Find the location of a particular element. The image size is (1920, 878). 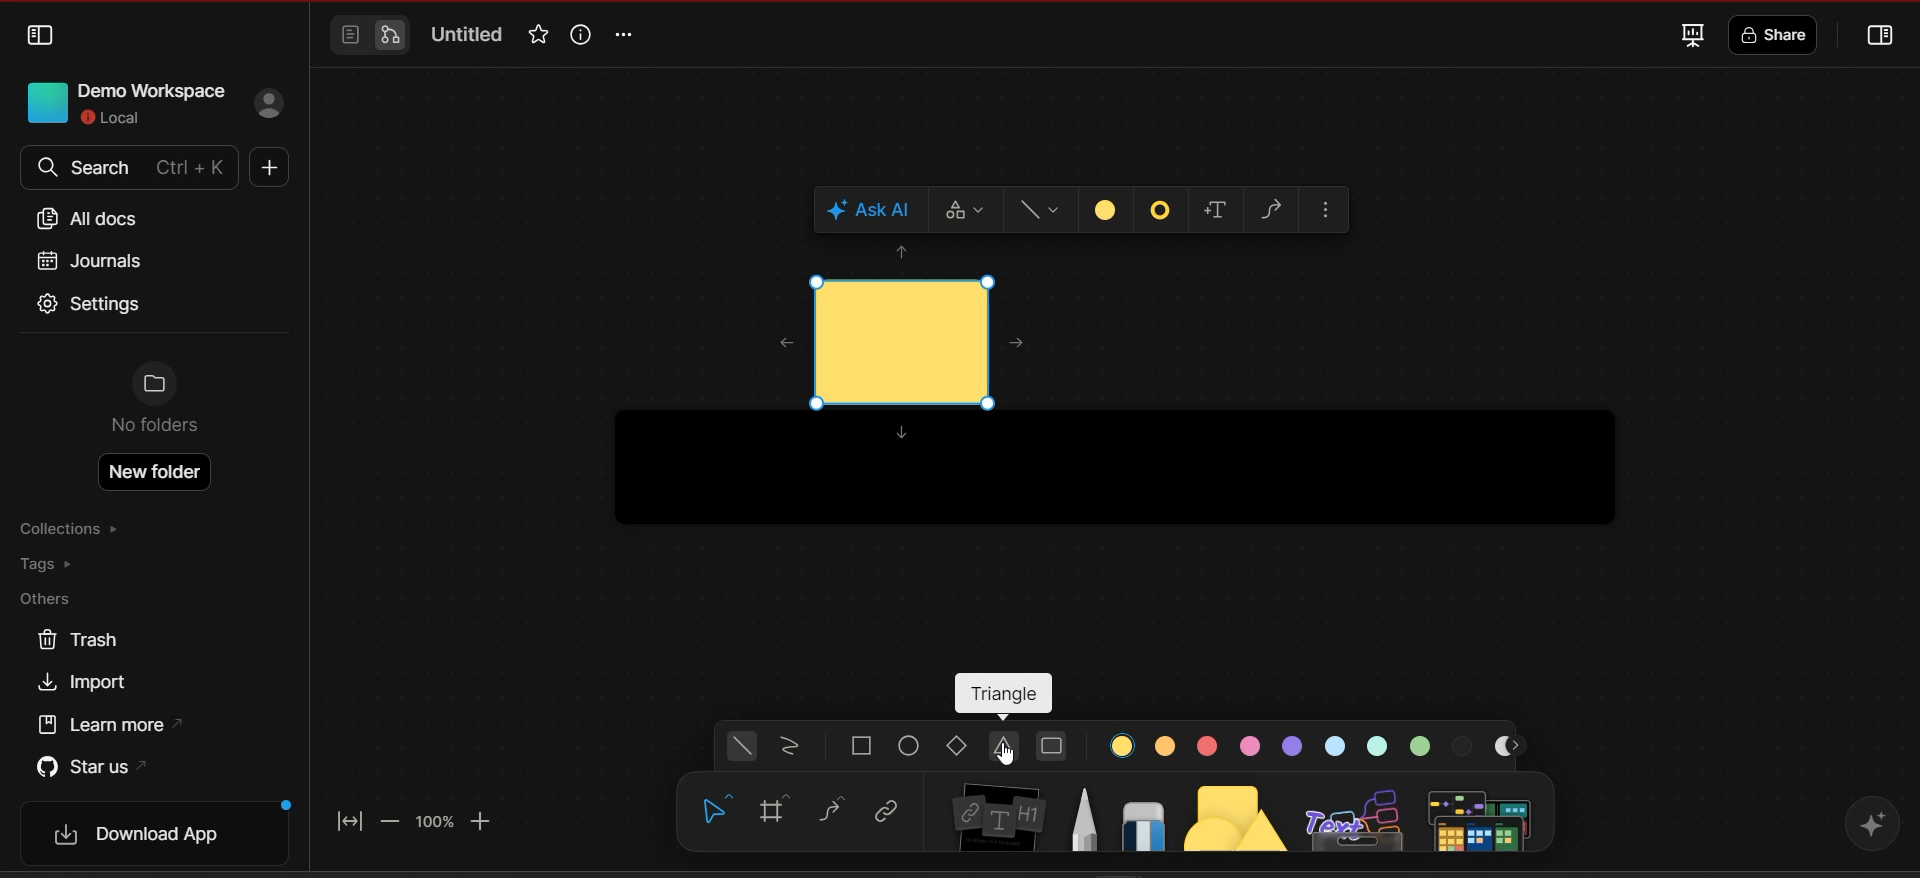

switch is located at coordinates (368, 36).